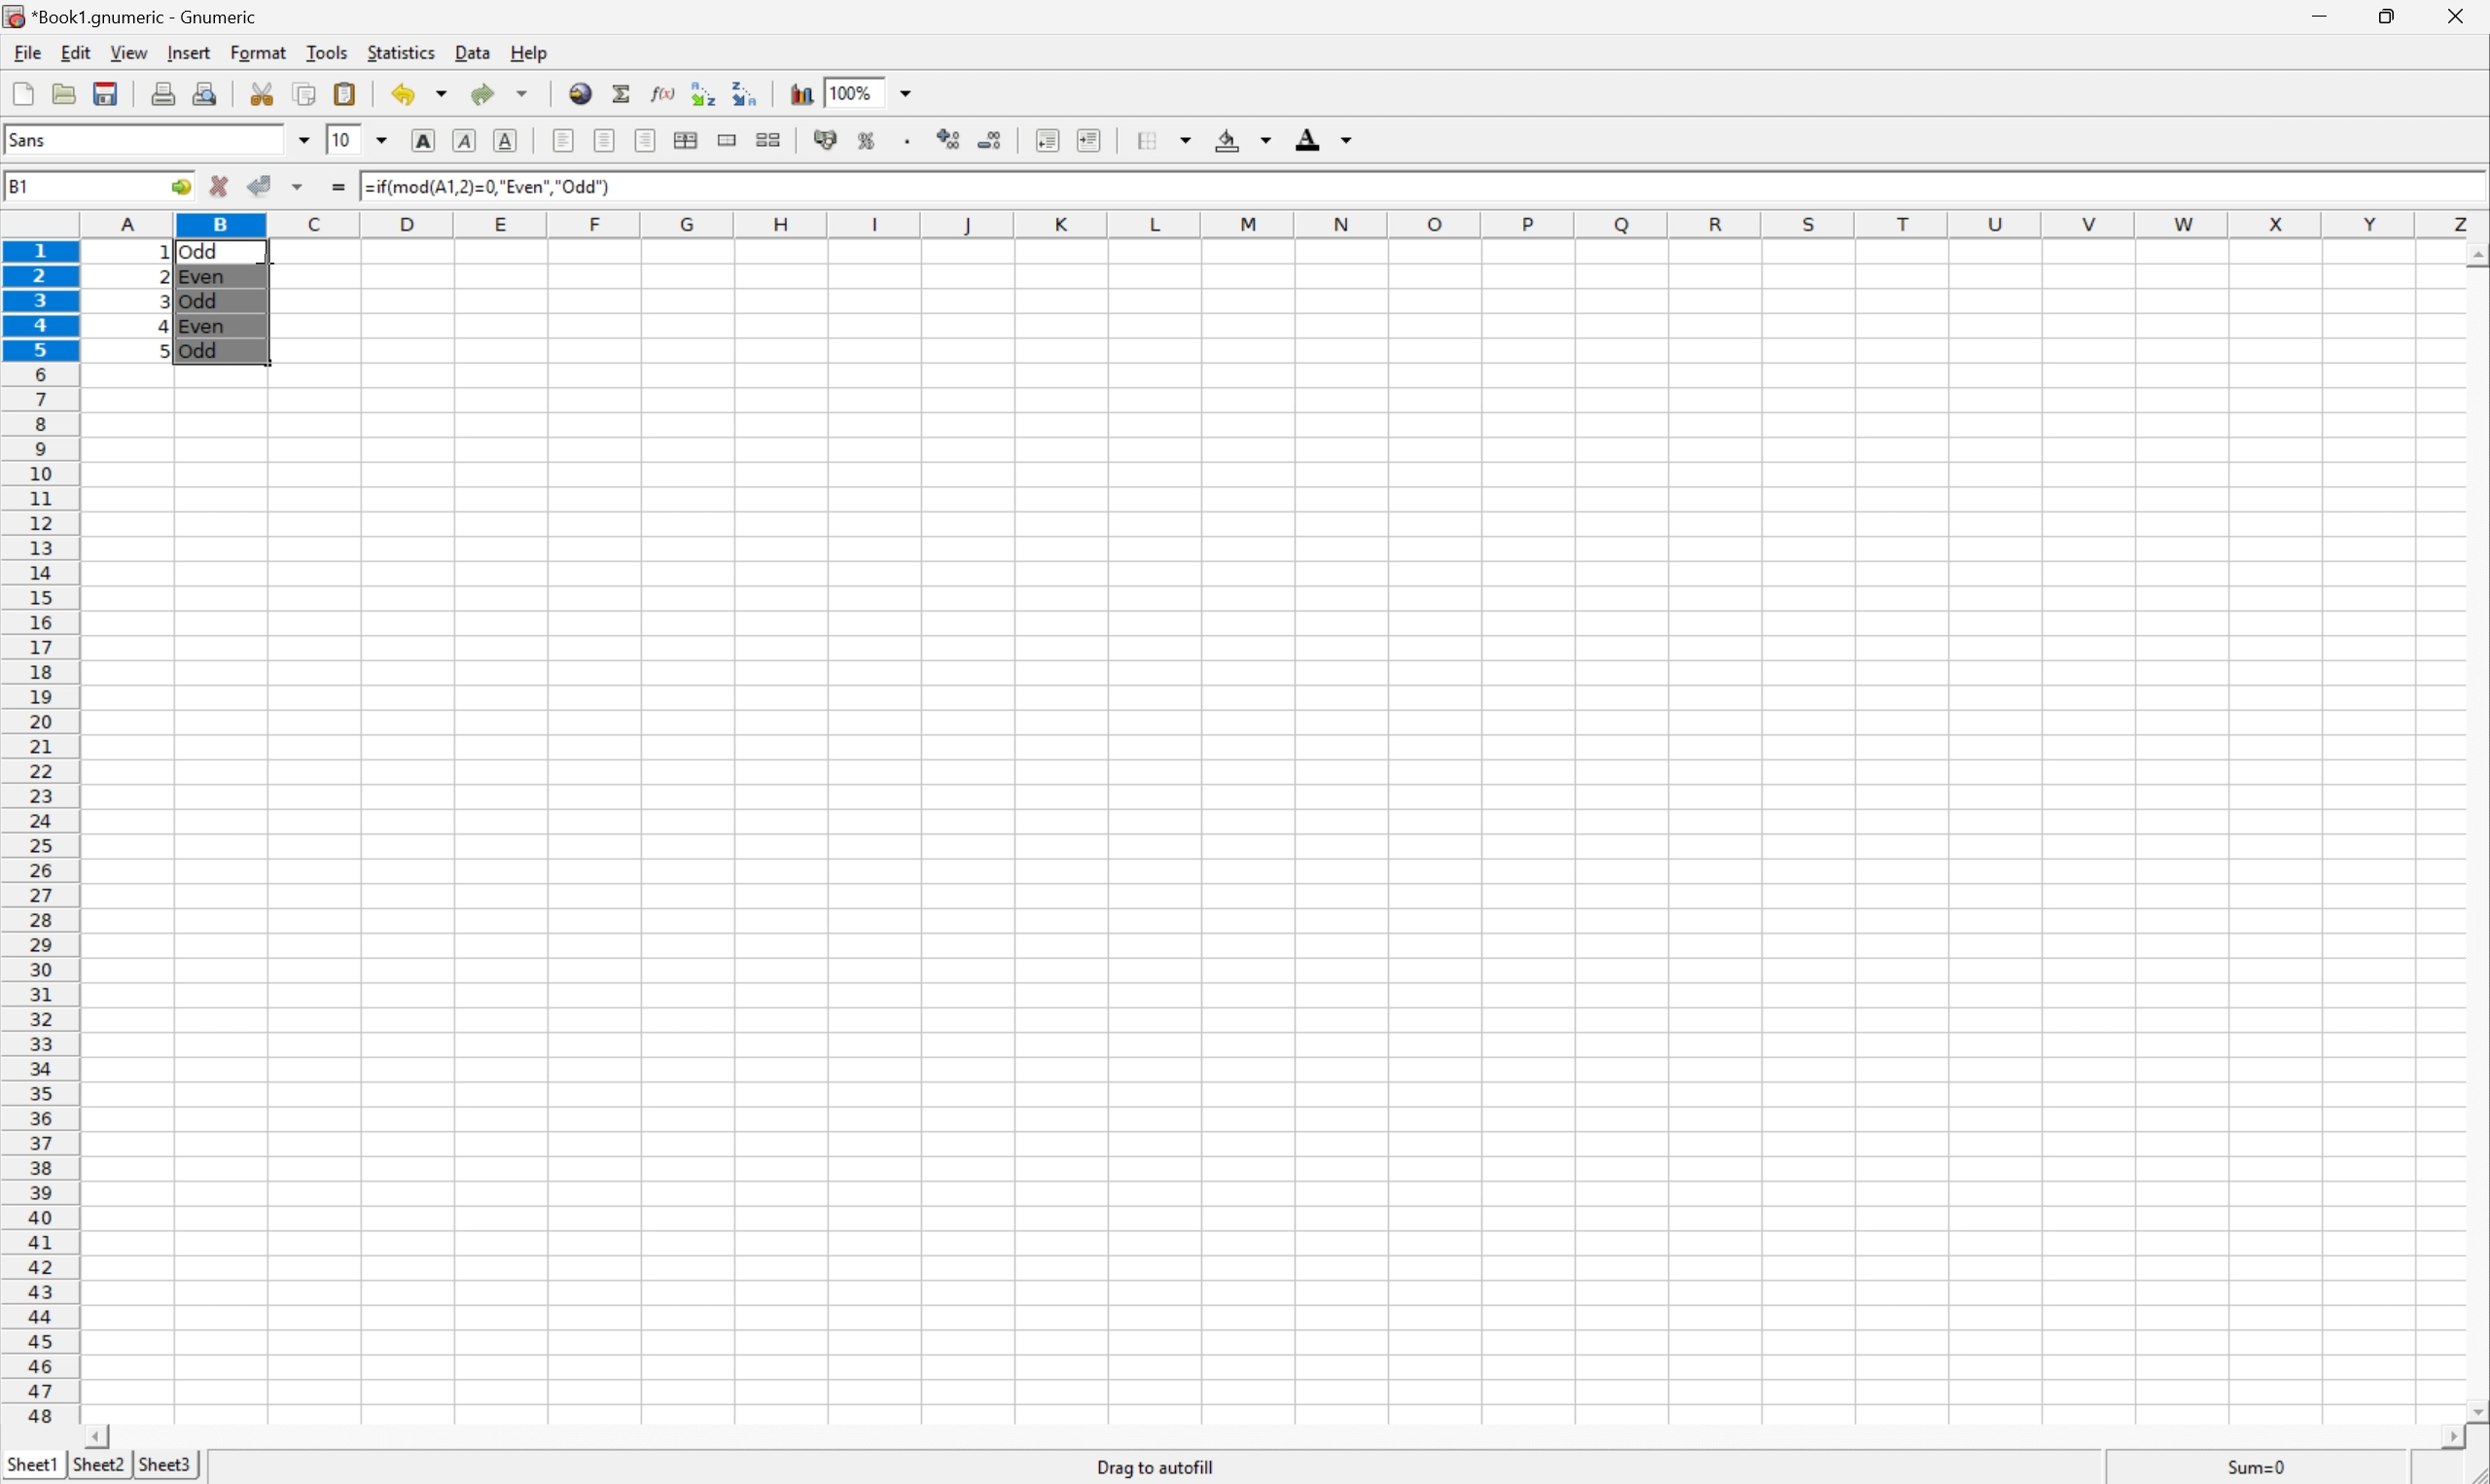  I want to click on Minimize, so click(2324, 15).